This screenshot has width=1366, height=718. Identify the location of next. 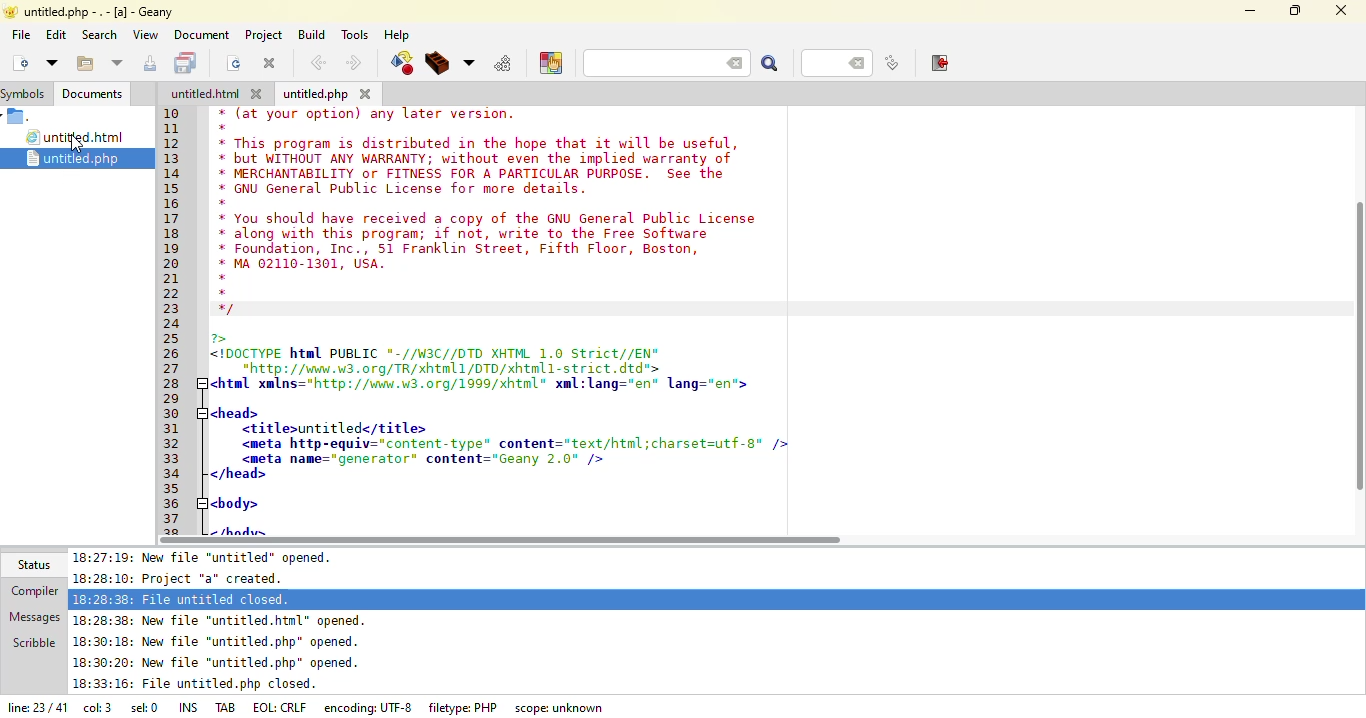
(355, 63).